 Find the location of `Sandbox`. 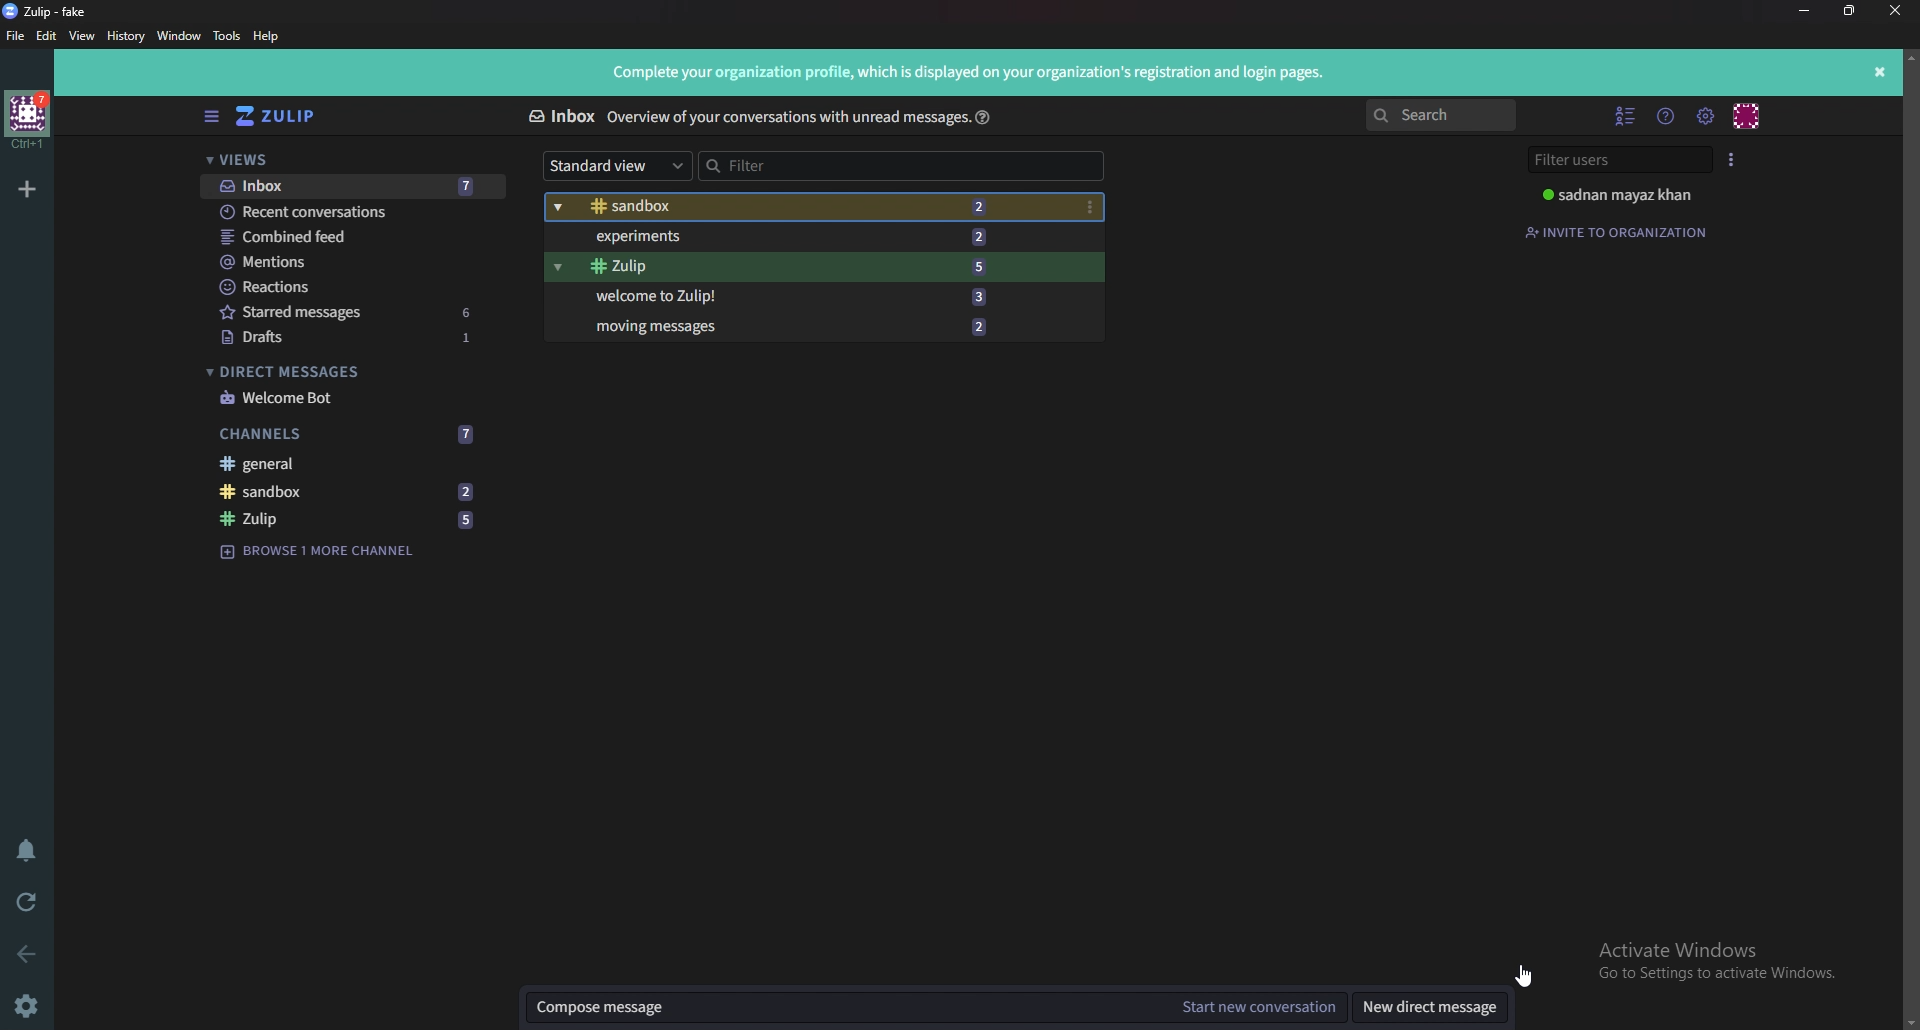

Sandbox is located at coordinates (805, 205).